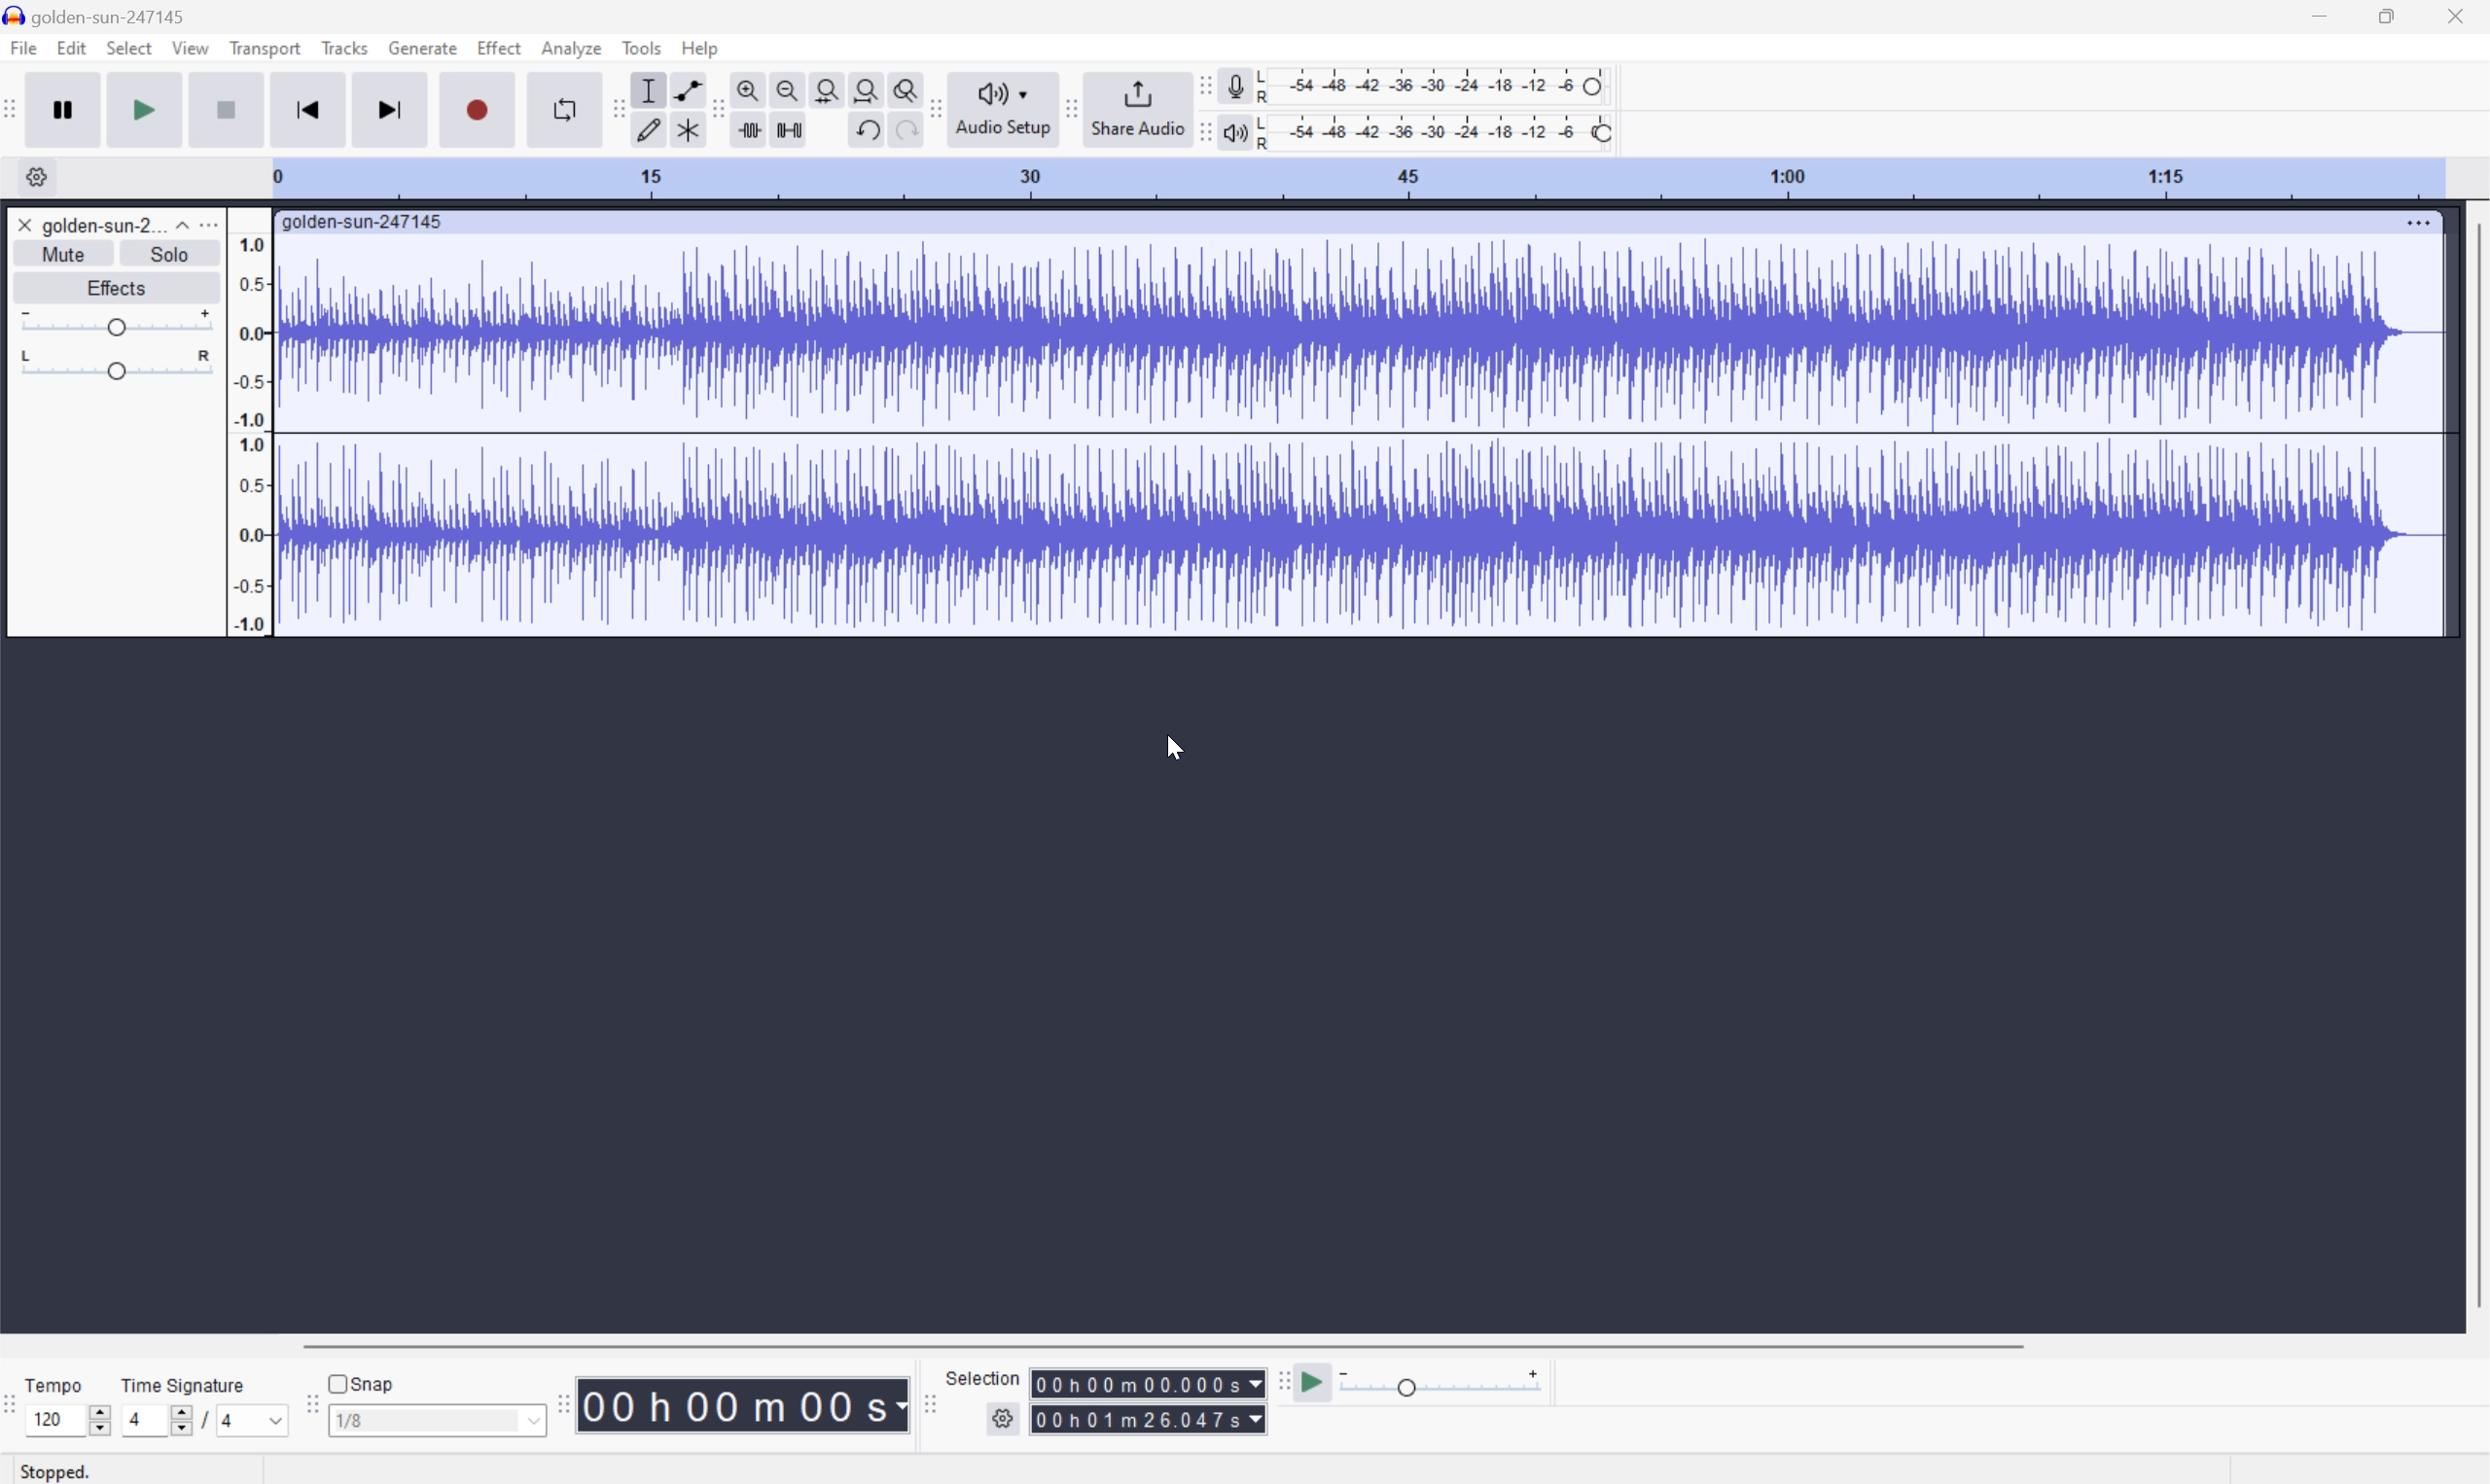  What do you see at coordinates (1204, 131) in the screenshot?
I see `Audacity playback meter toolbar` at bounding box center [1204, 131].